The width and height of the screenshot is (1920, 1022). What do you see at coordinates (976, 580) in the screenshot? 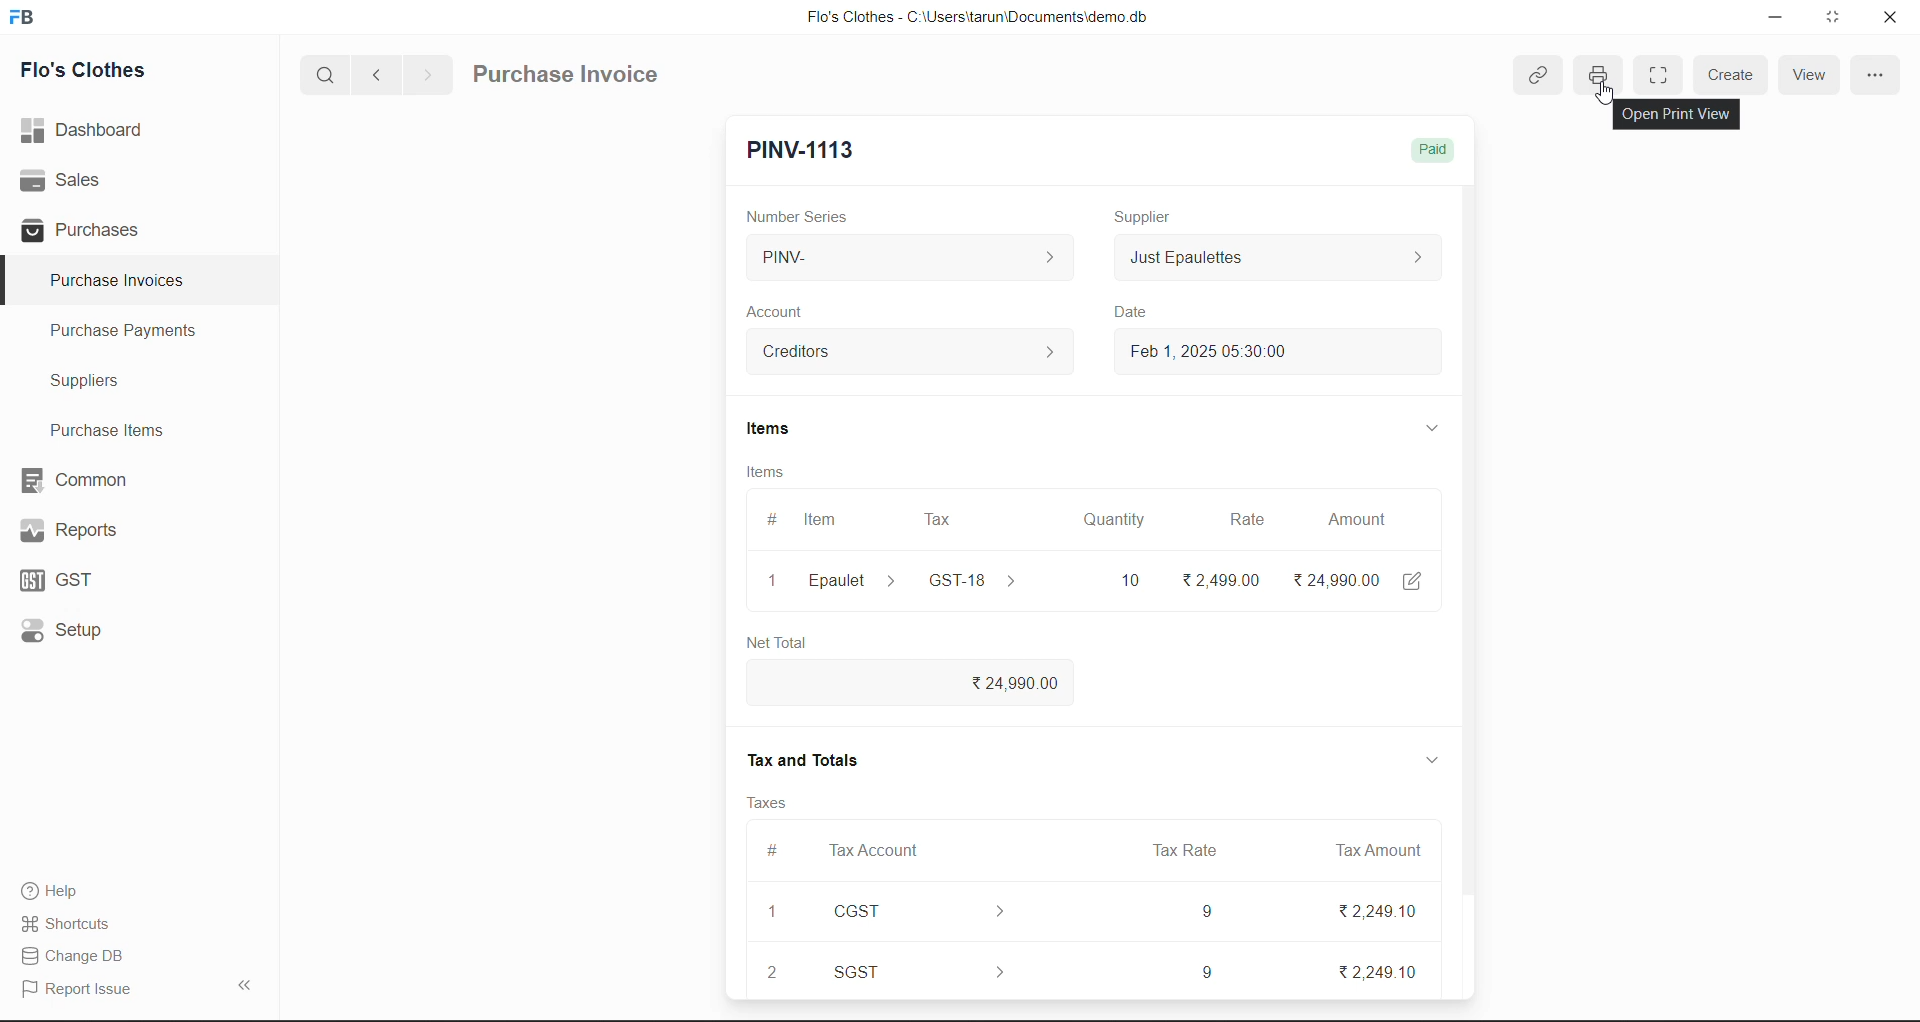
I see `GST-18` at bounding box center [976, 580].